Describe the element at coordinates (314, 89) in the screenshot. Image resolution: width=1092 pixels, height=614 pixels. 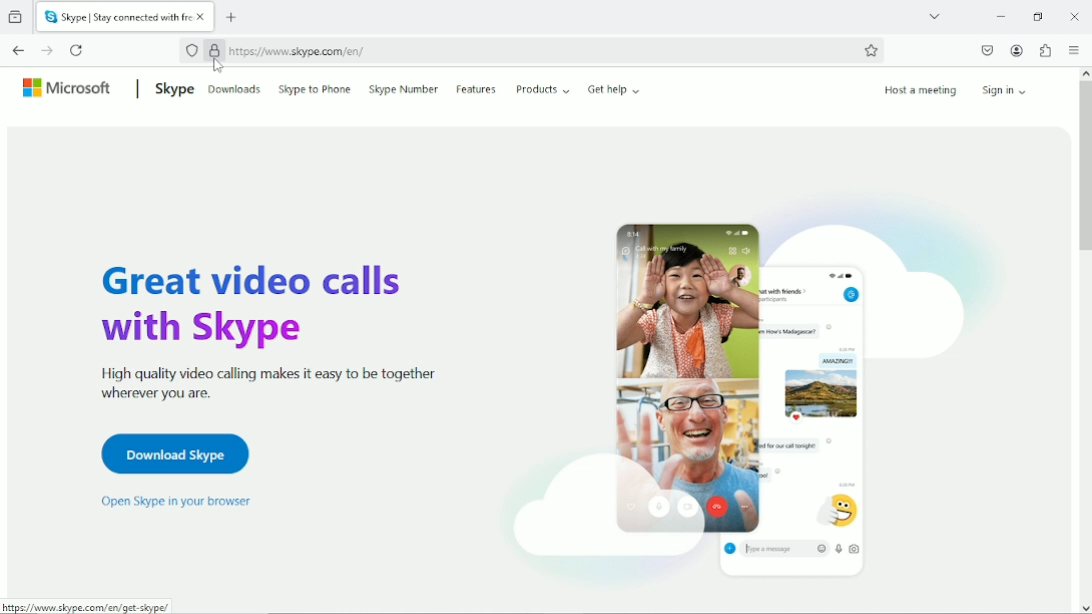
I see `Skype to phone` at that location.